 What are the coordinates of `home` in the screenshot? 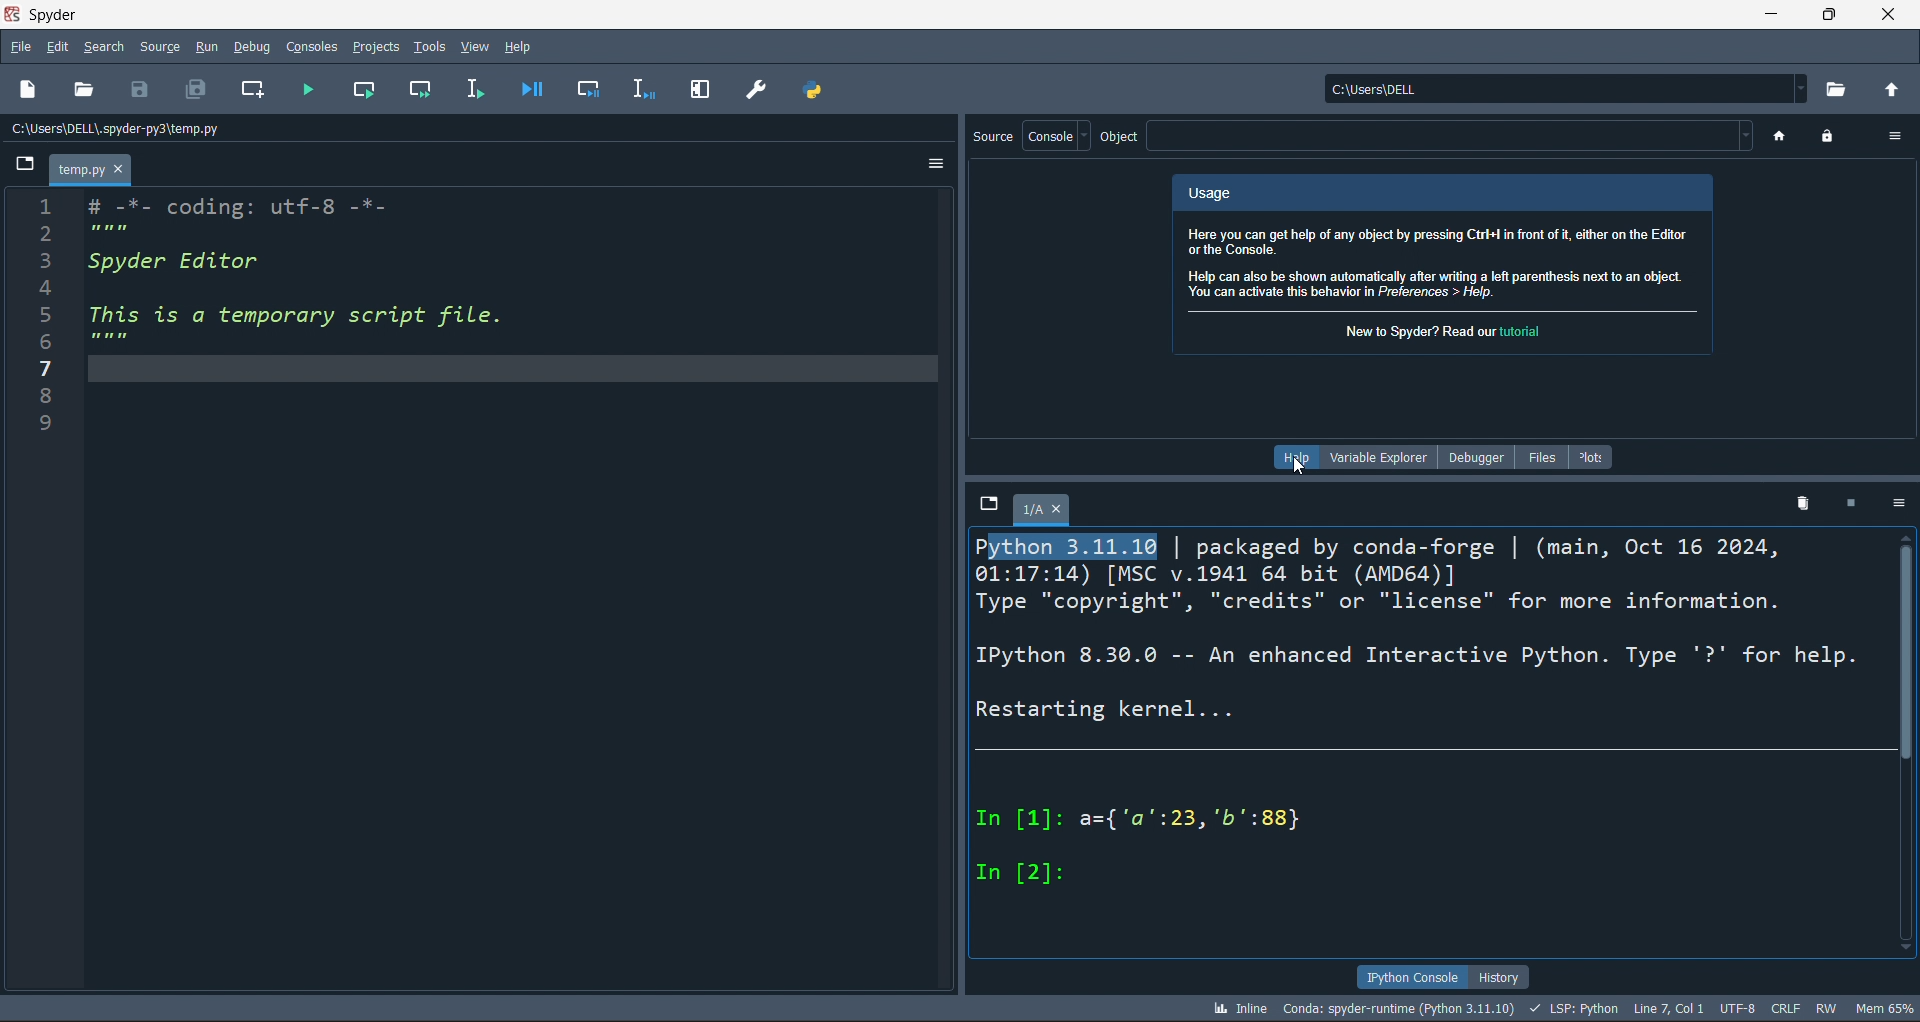 It's located at (1780, 136).